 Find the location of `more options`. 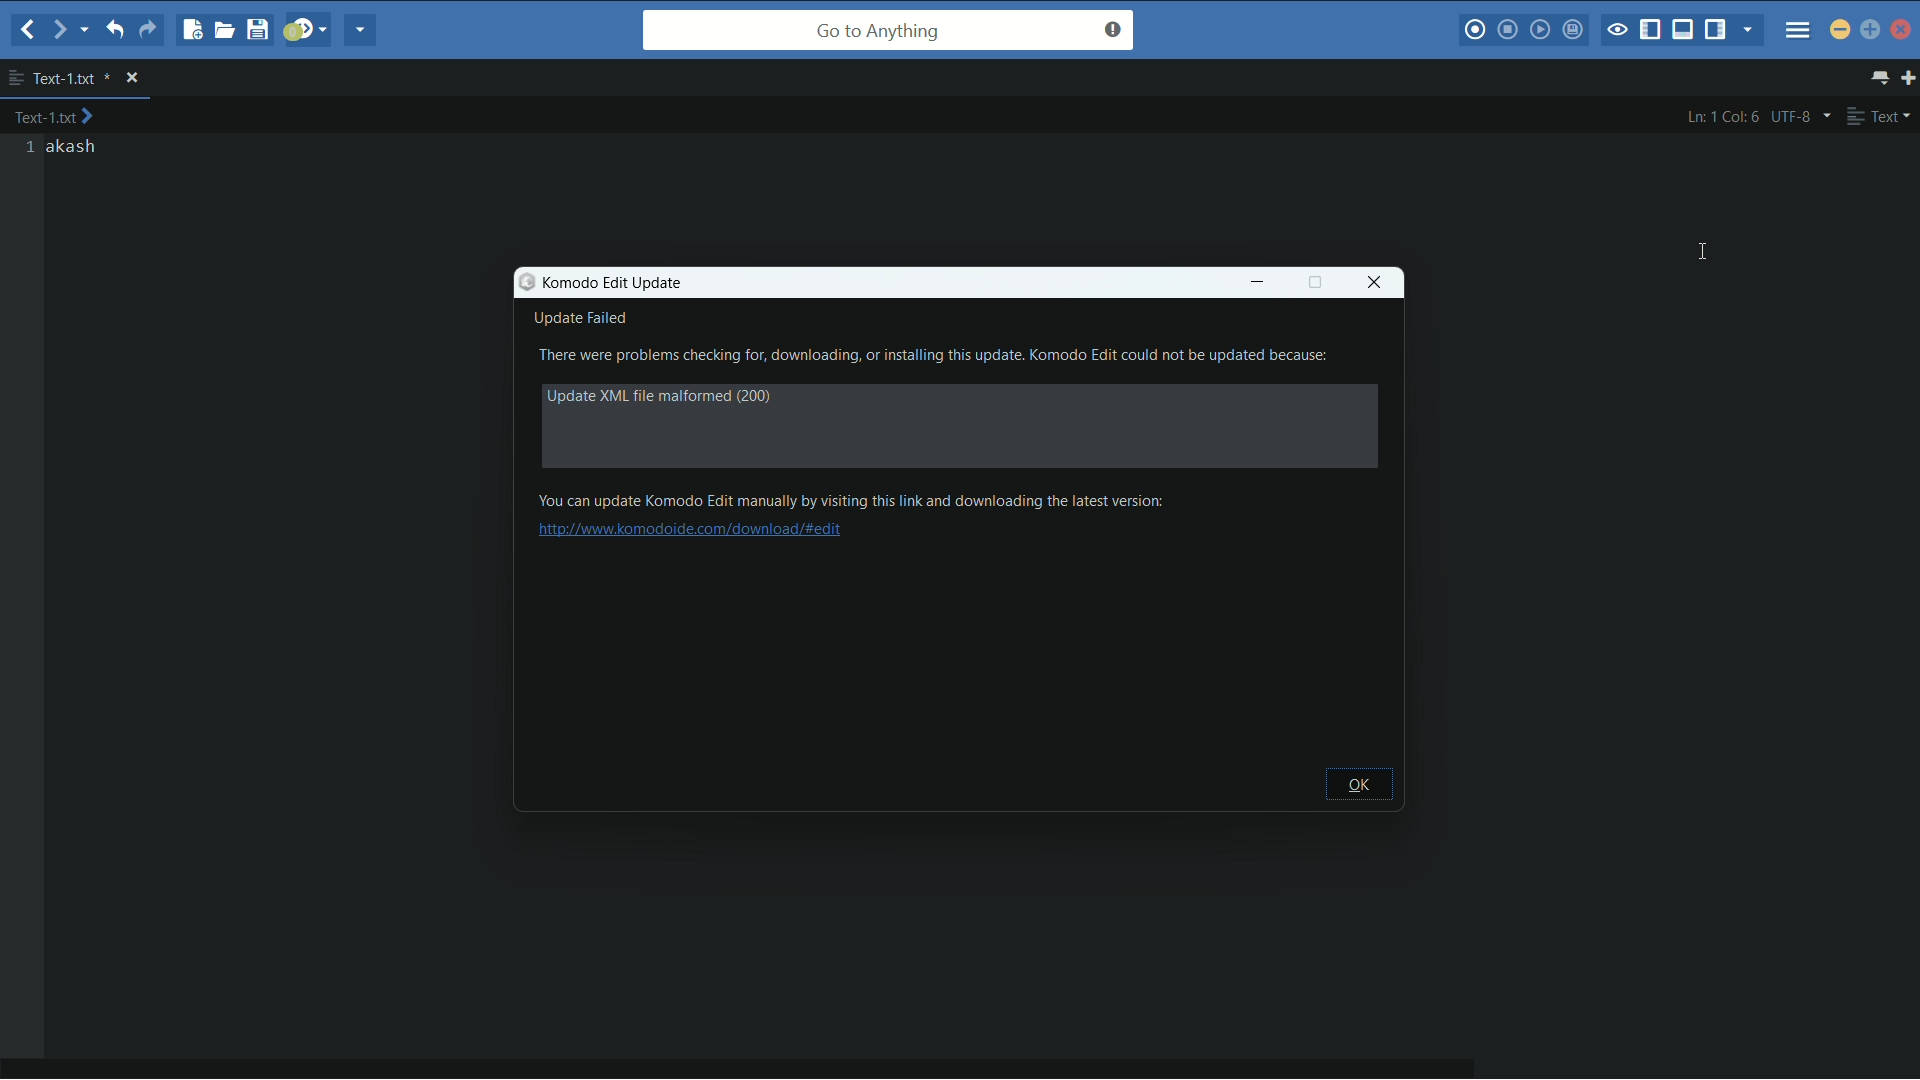

more options is located at coordinates (12, 80).